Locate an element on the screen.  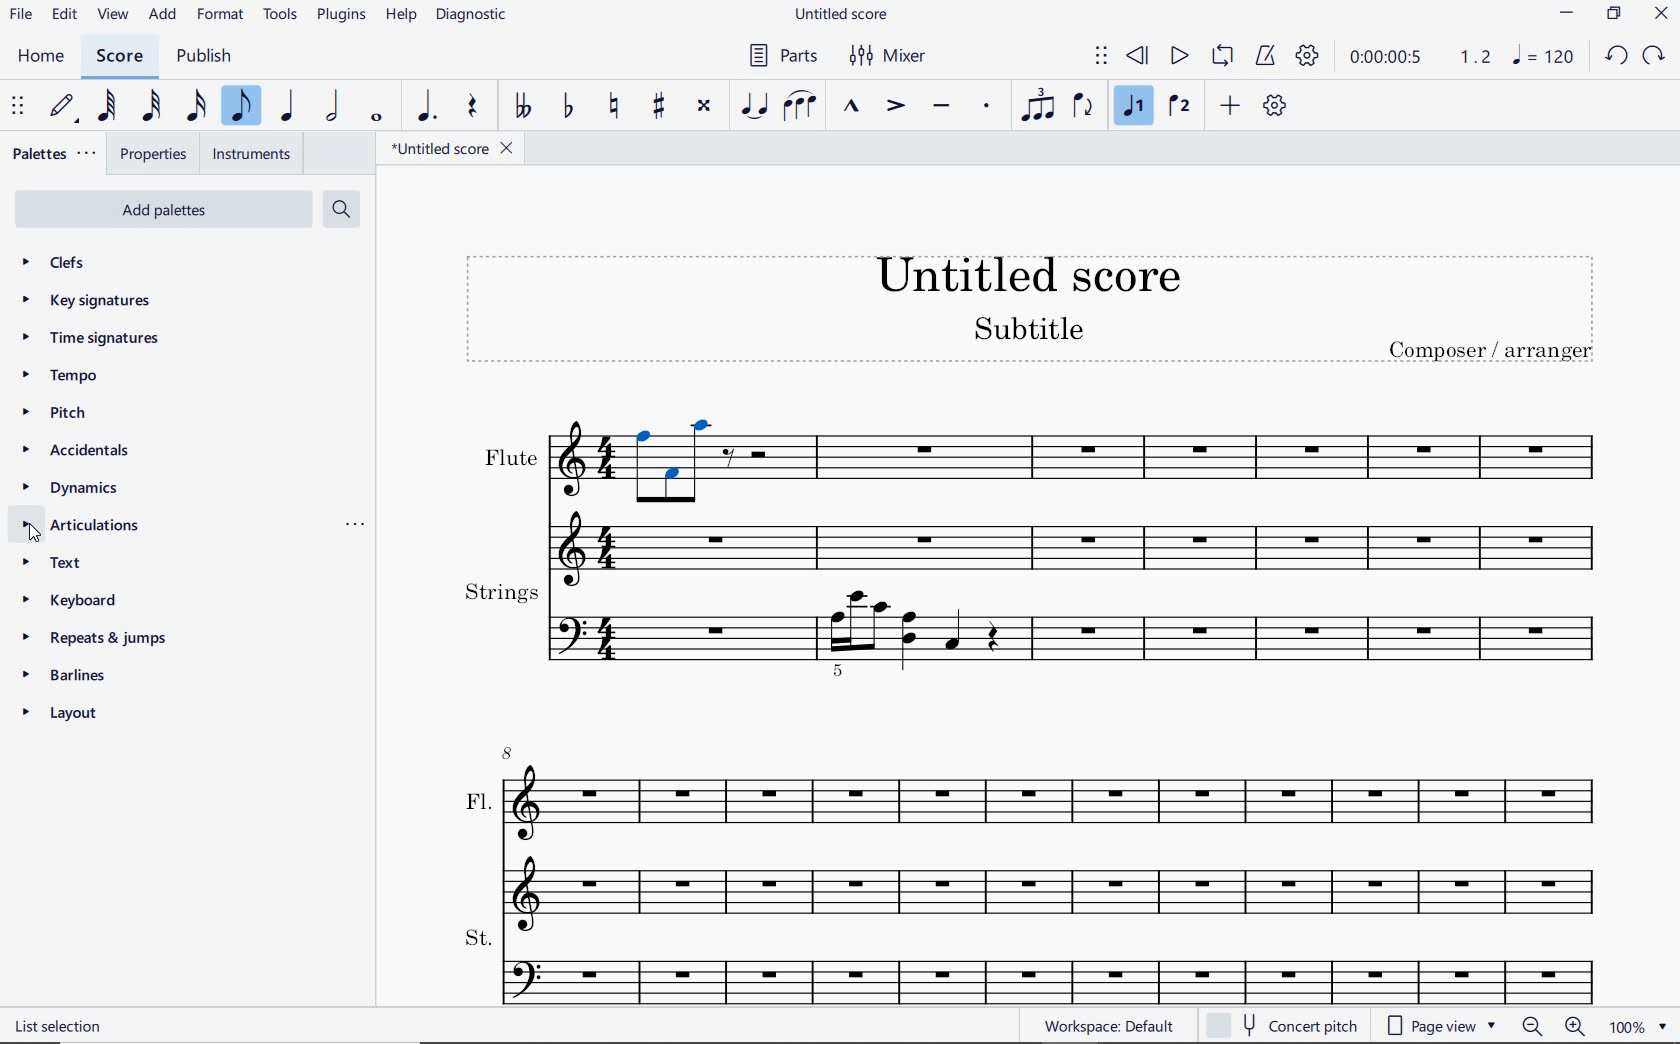
32ND NOTE is located at coordinates (149, 110).